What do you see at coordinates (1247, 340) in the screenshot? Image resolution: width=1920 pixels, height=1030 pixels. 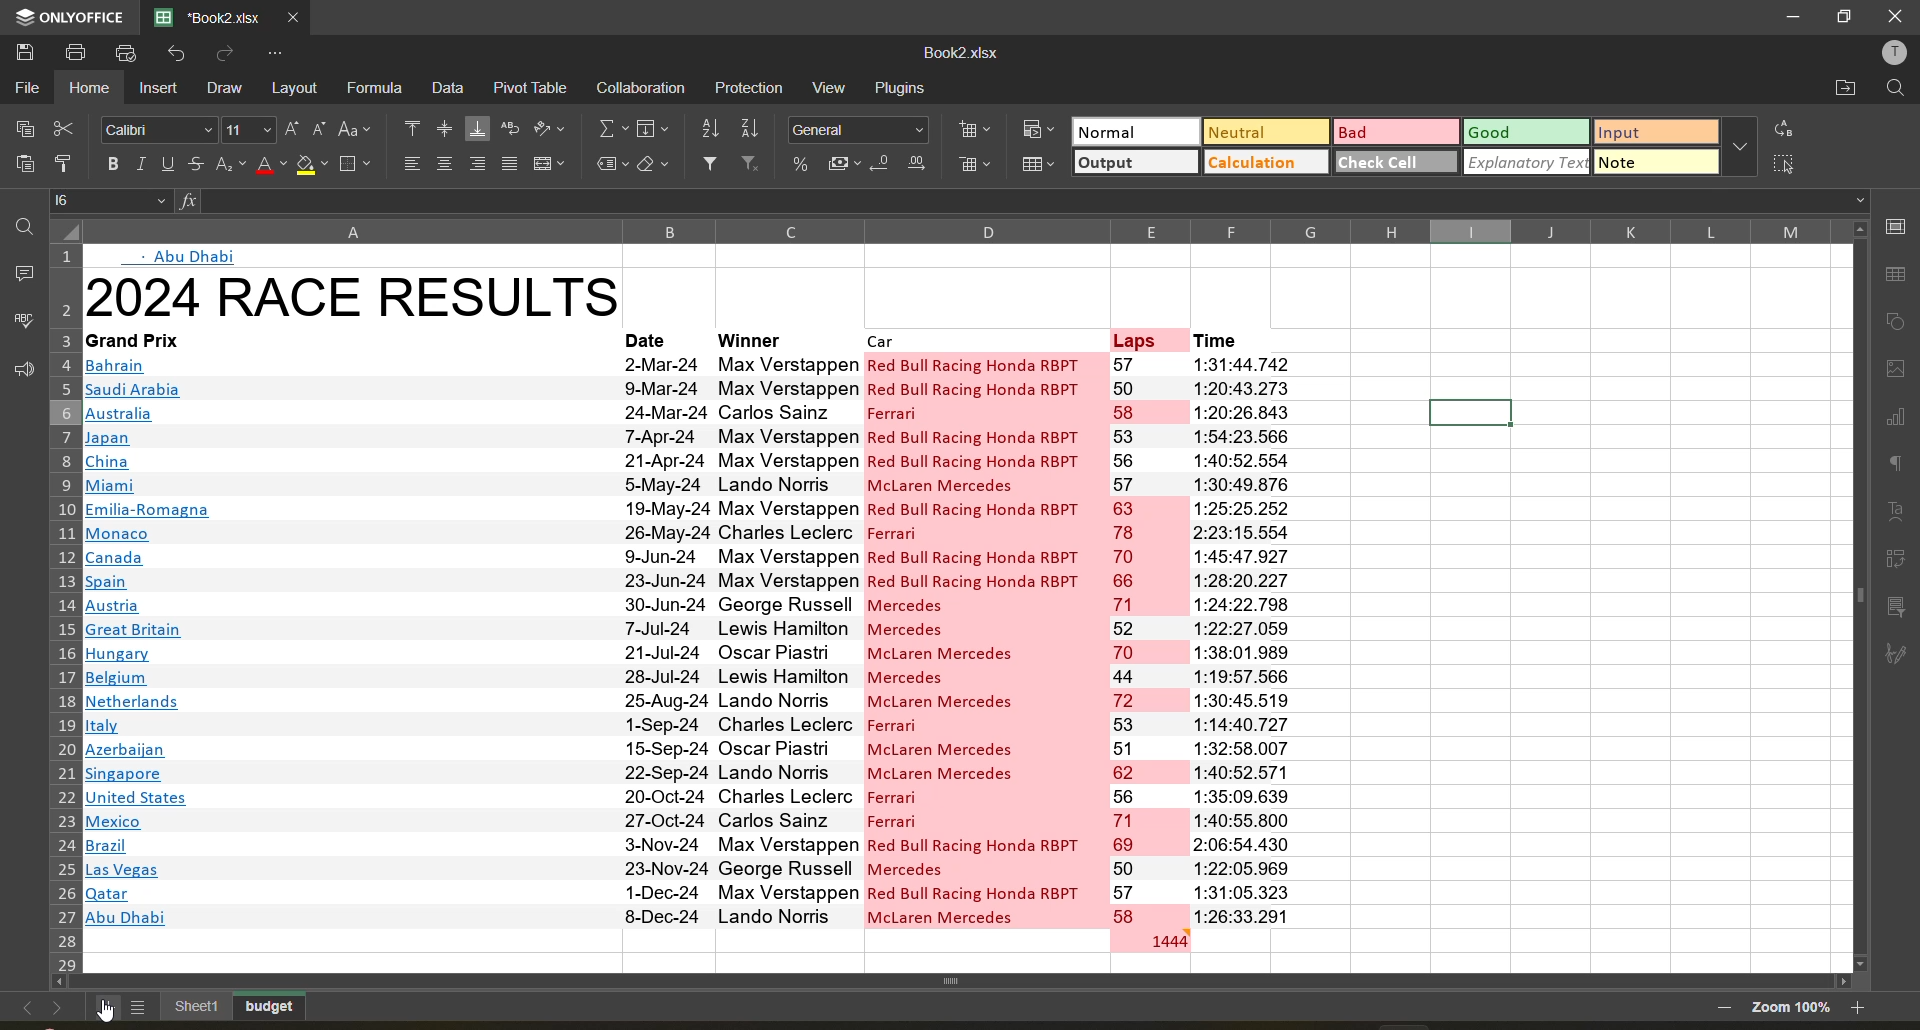 I see `time` at bounding box center [1247, 340].